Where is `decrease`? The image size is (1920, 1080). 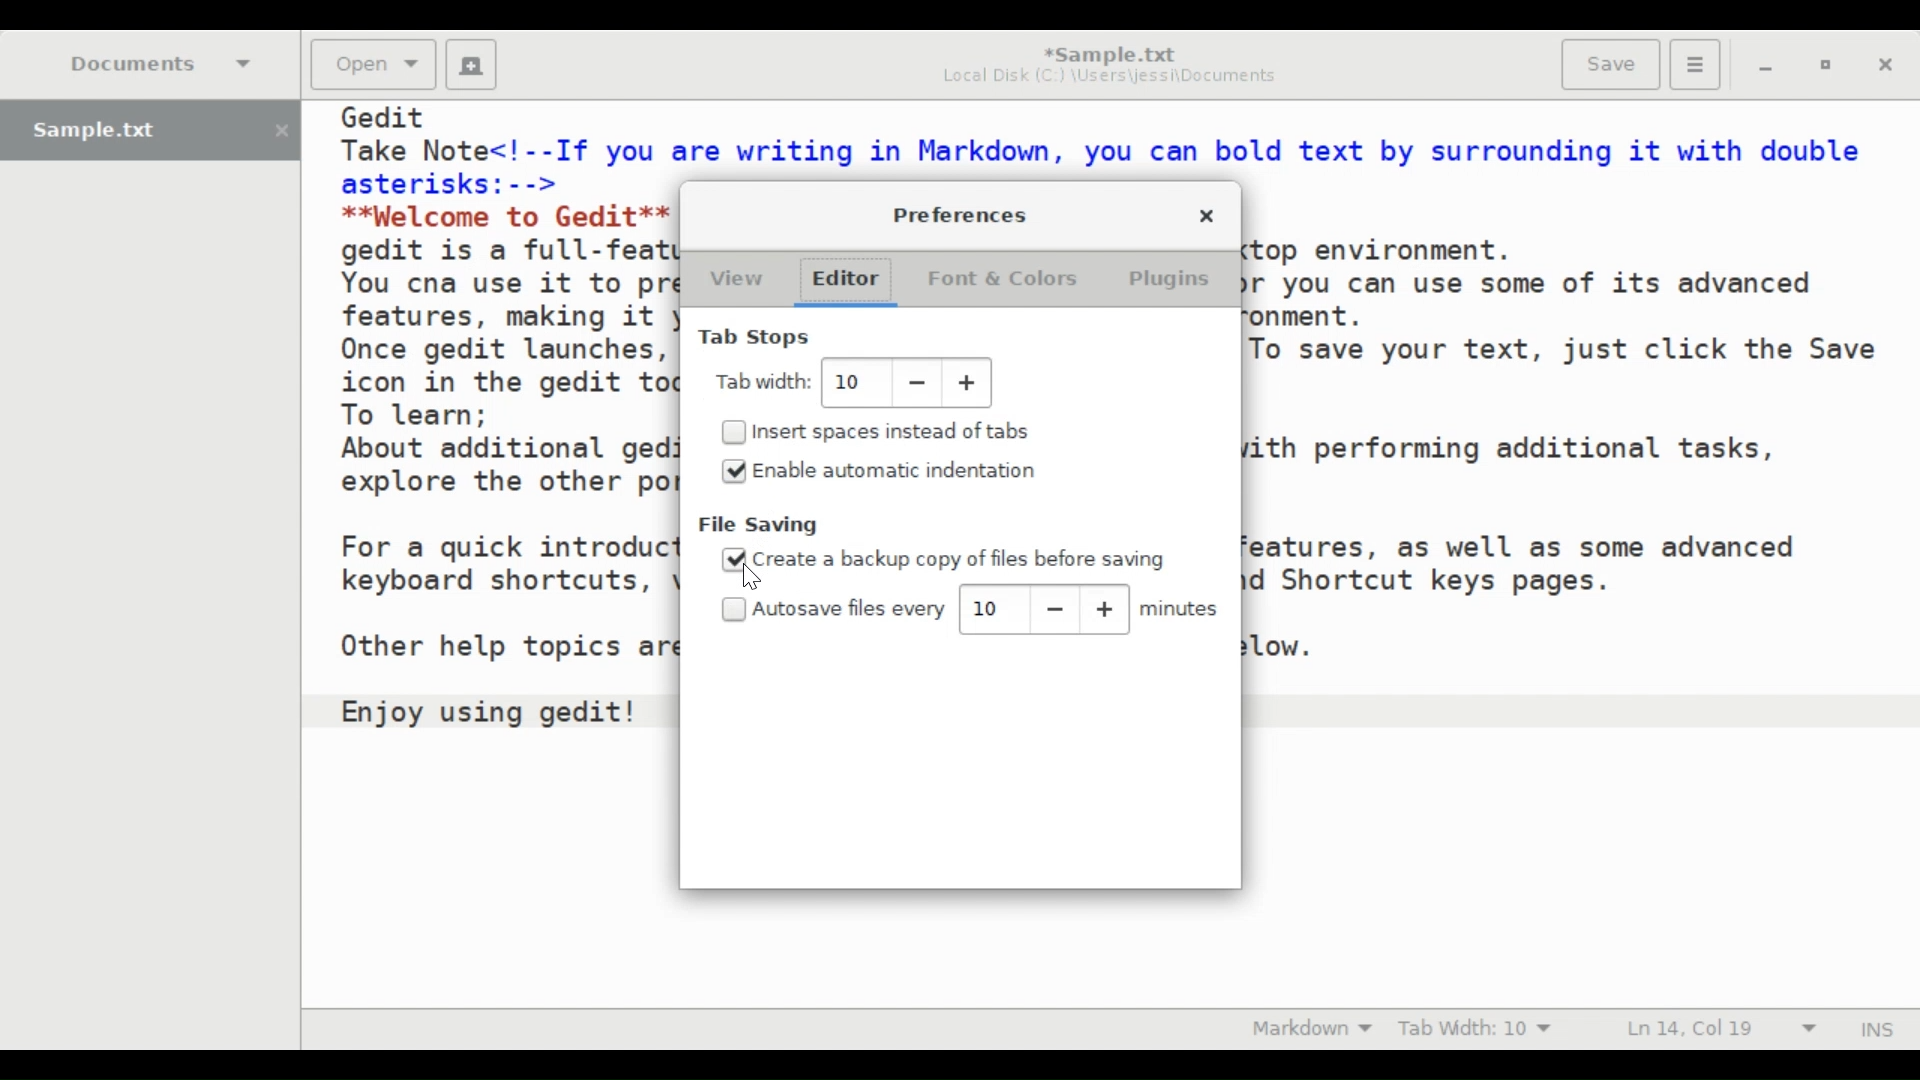 decrease is located at coordinates (1054, 610).